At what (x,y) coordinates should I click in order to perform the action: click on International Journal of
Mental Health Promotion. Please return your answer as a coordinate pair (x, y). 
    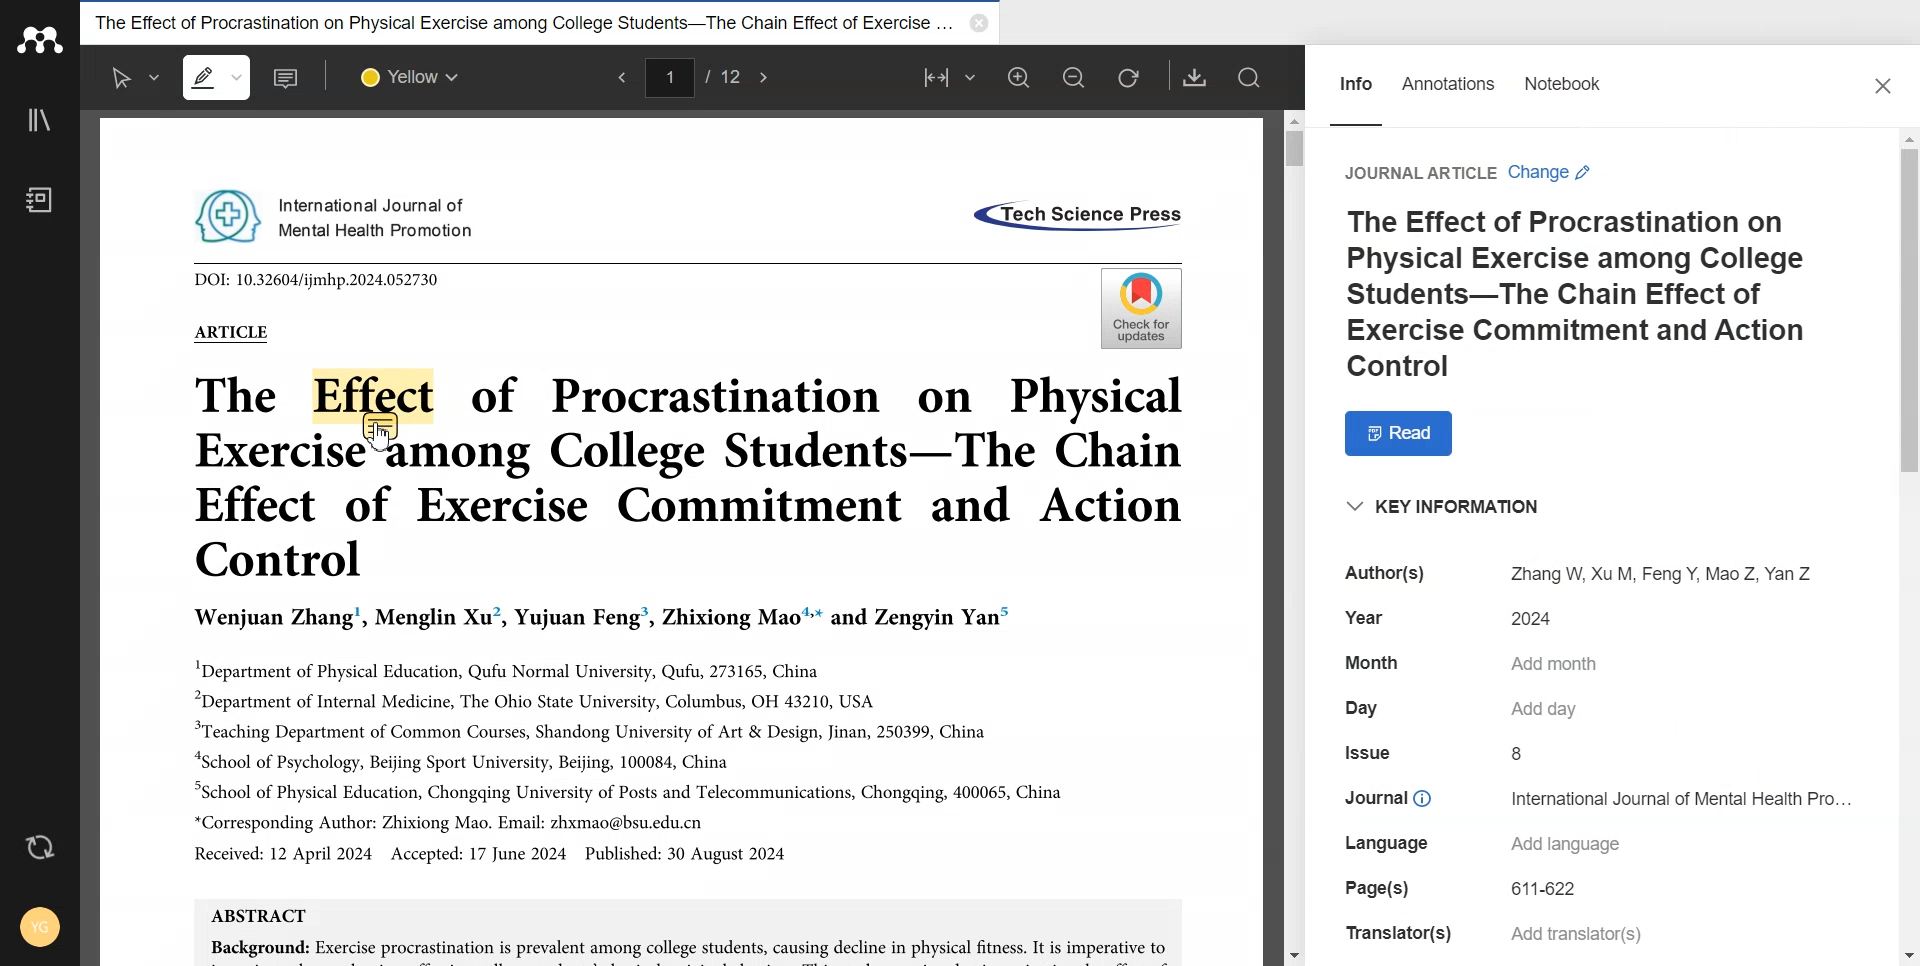
    Looking at the image, I should click on (338, 214).